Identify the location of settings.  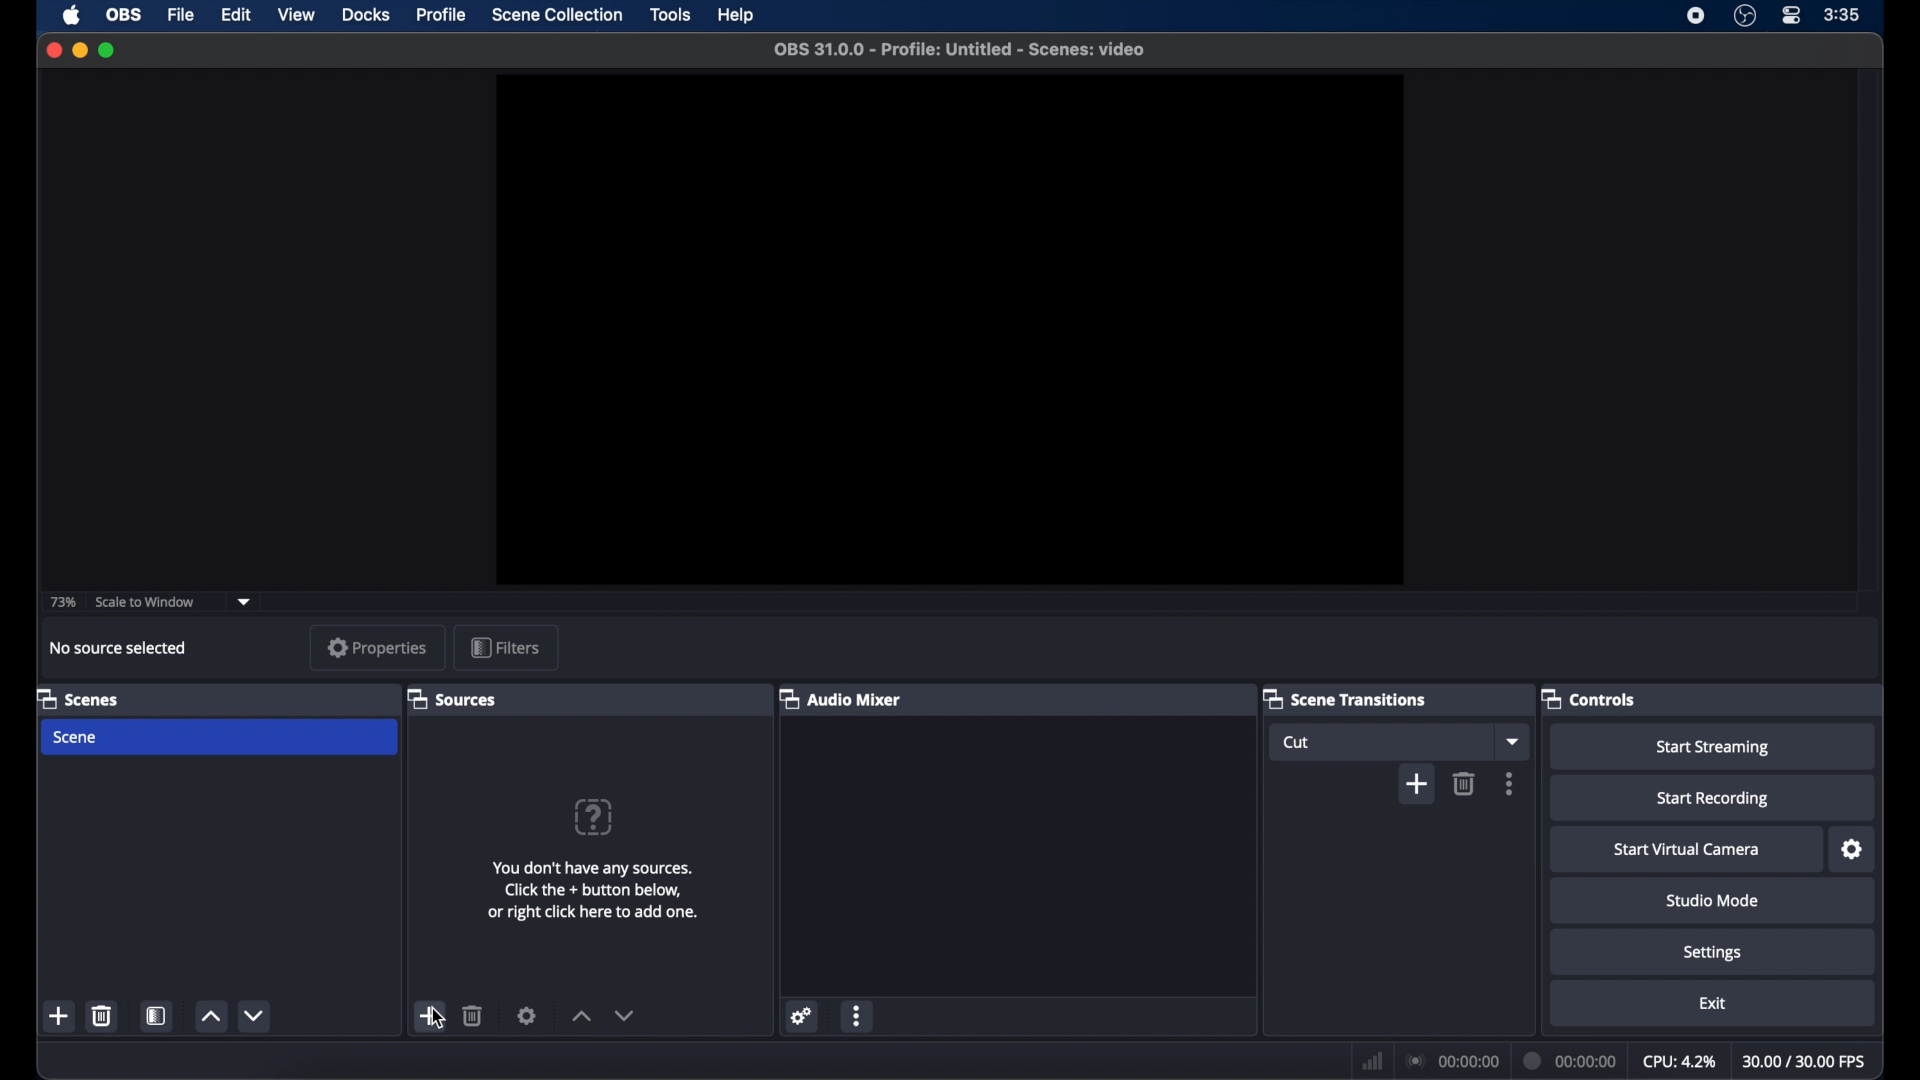
(1712, 954).